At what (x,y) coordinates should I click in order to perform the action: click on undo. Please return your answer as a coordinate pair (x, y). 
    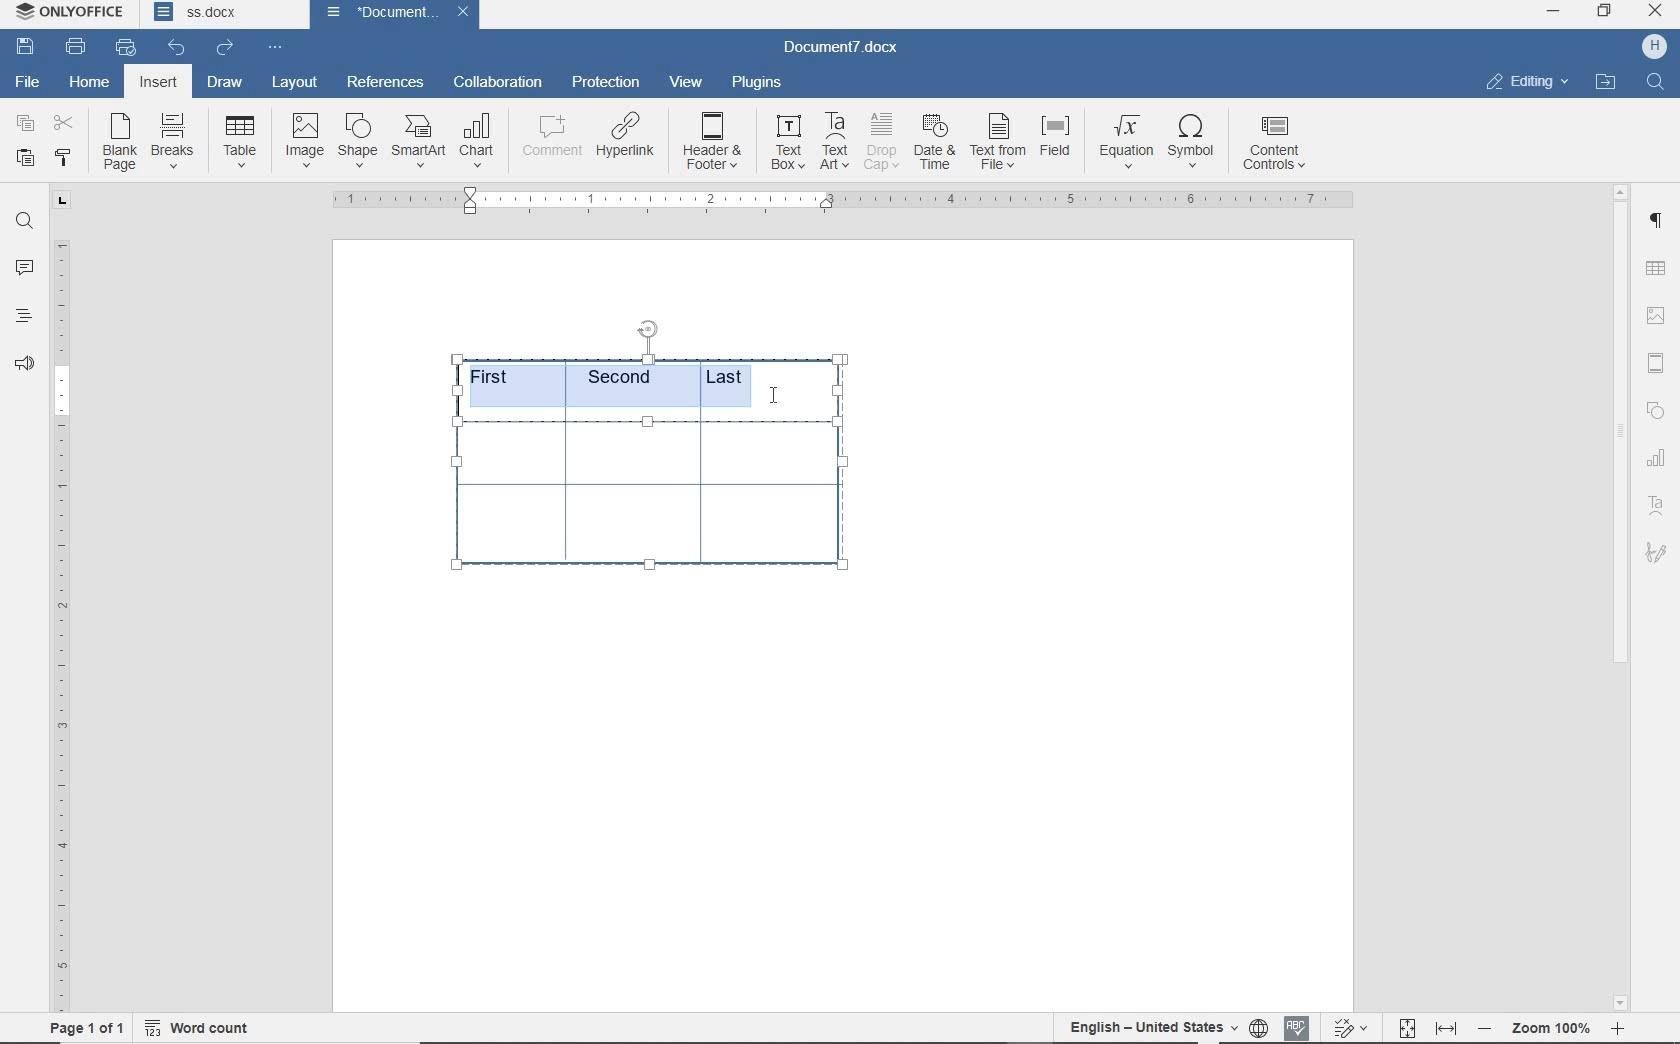
    Looking at the image, I should click on (175, 46).